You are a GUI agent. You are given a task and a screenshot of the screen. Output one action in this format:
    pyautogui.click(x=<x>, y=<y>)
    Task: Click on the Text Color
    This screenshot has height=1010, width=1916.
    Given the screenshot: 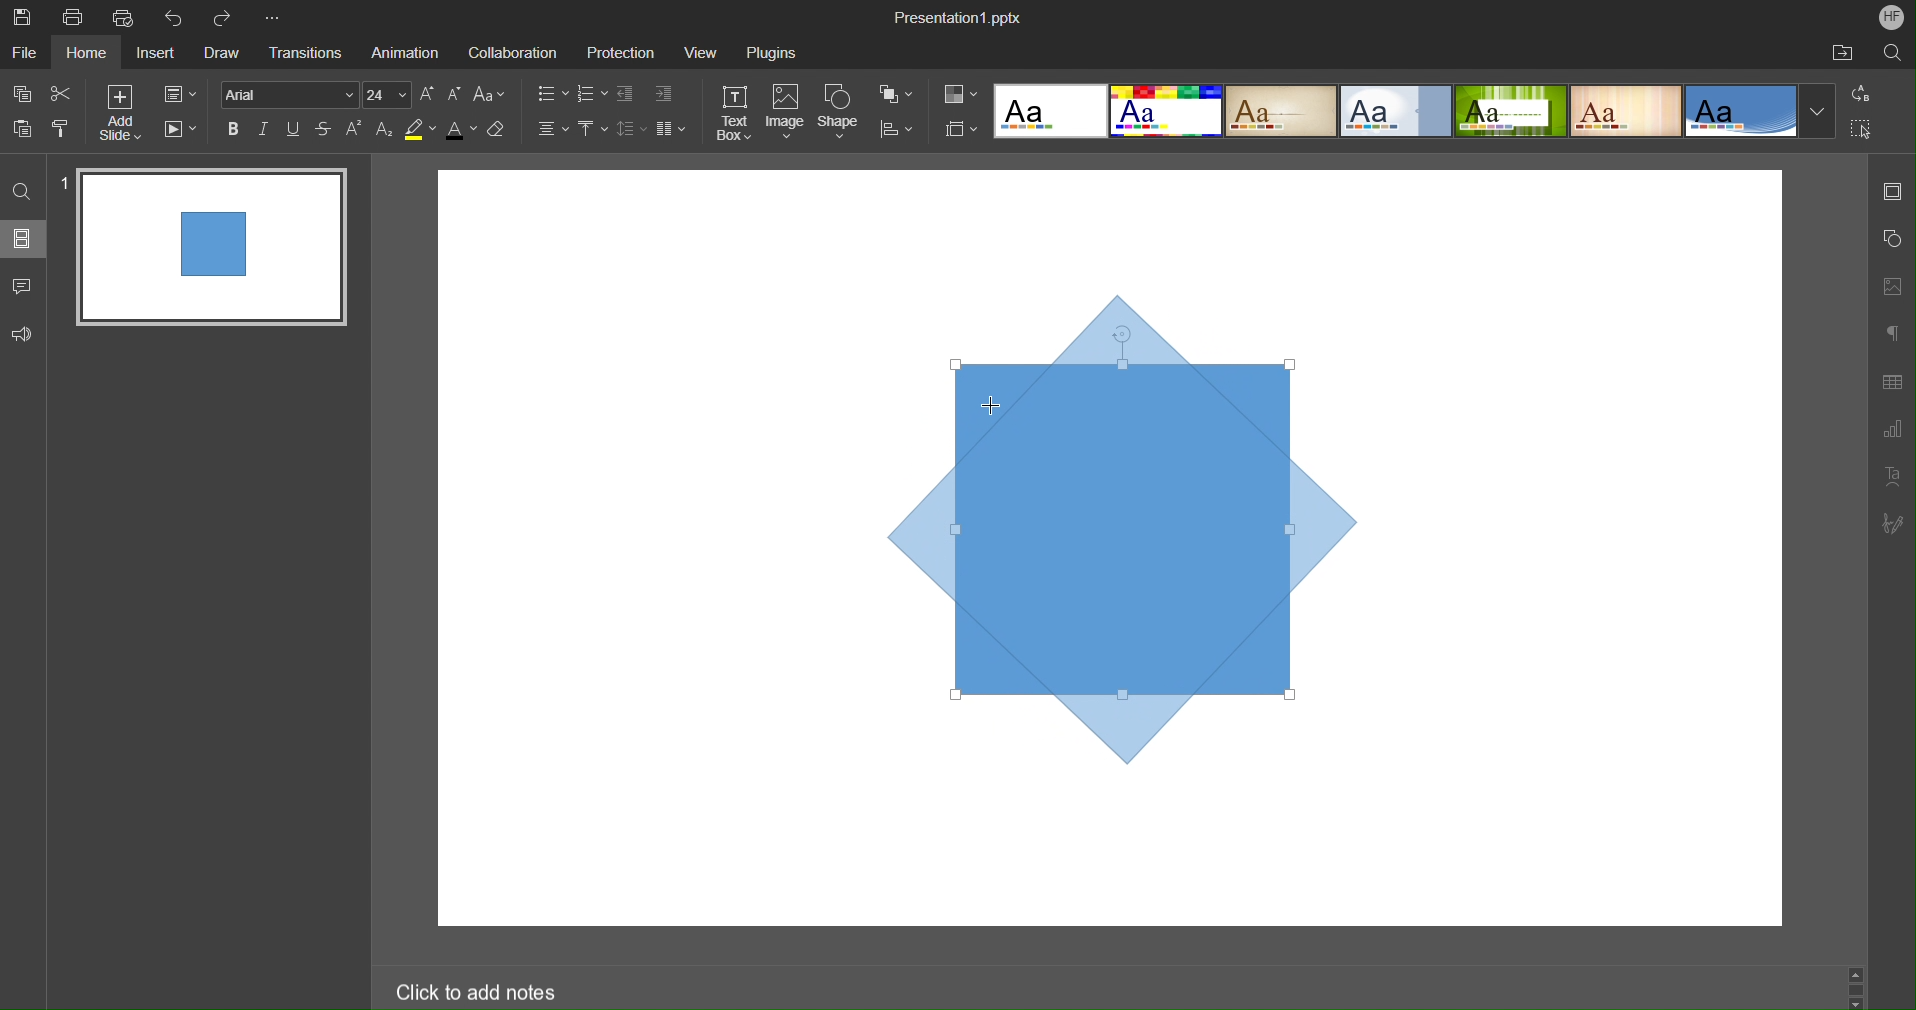 What is the action you would take?
    pyautogui.click(x=461, y=129)
    